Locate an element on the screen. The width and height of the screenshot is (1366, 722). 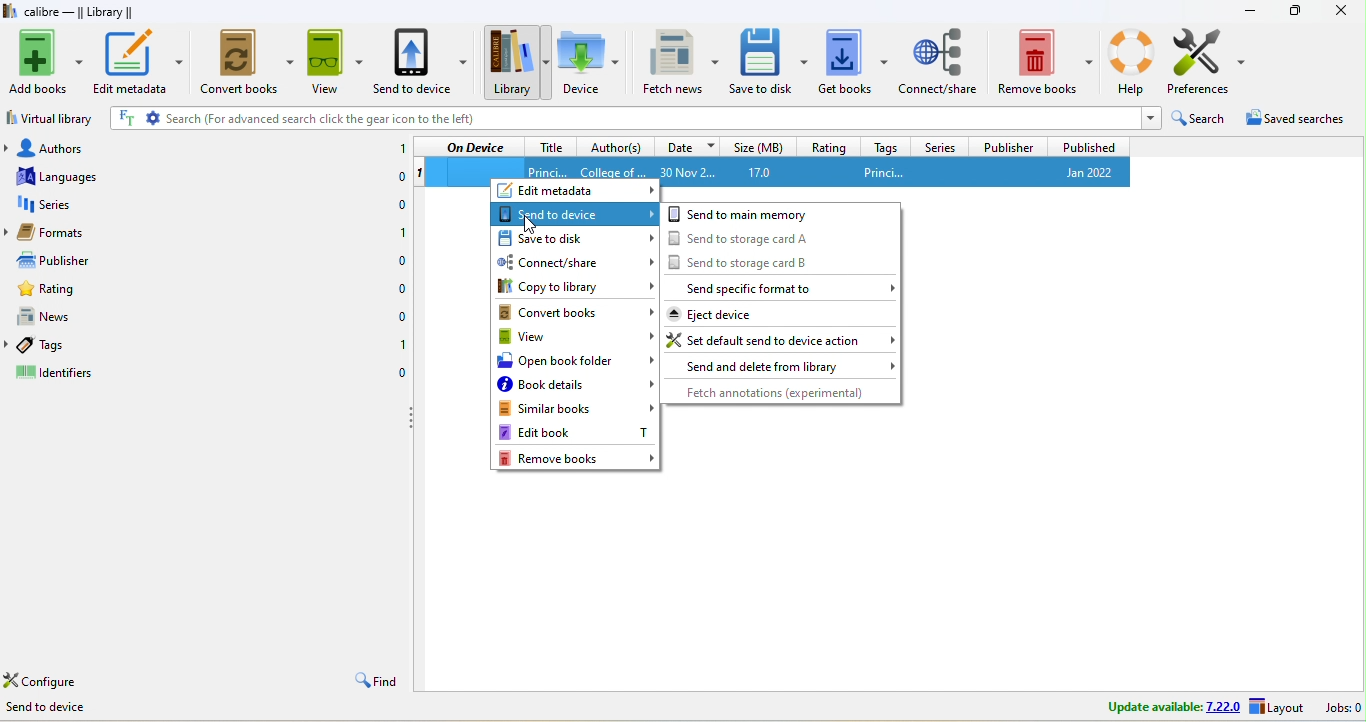
virtual library is located at coordinates (53, 117).